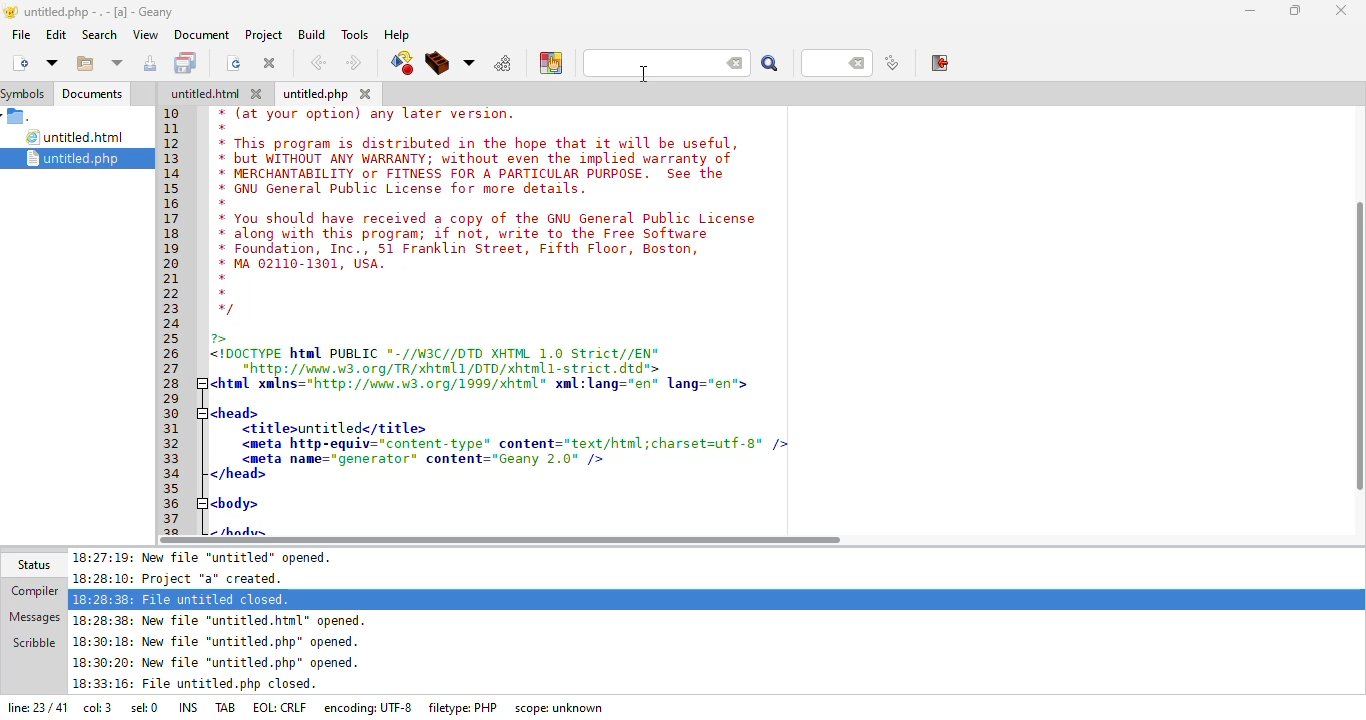 This screenshot has width=1366, height=720. What do you see at coordinates (1342, 8) in the screenshot?
I see `close` at bounding box center [1342, 8].